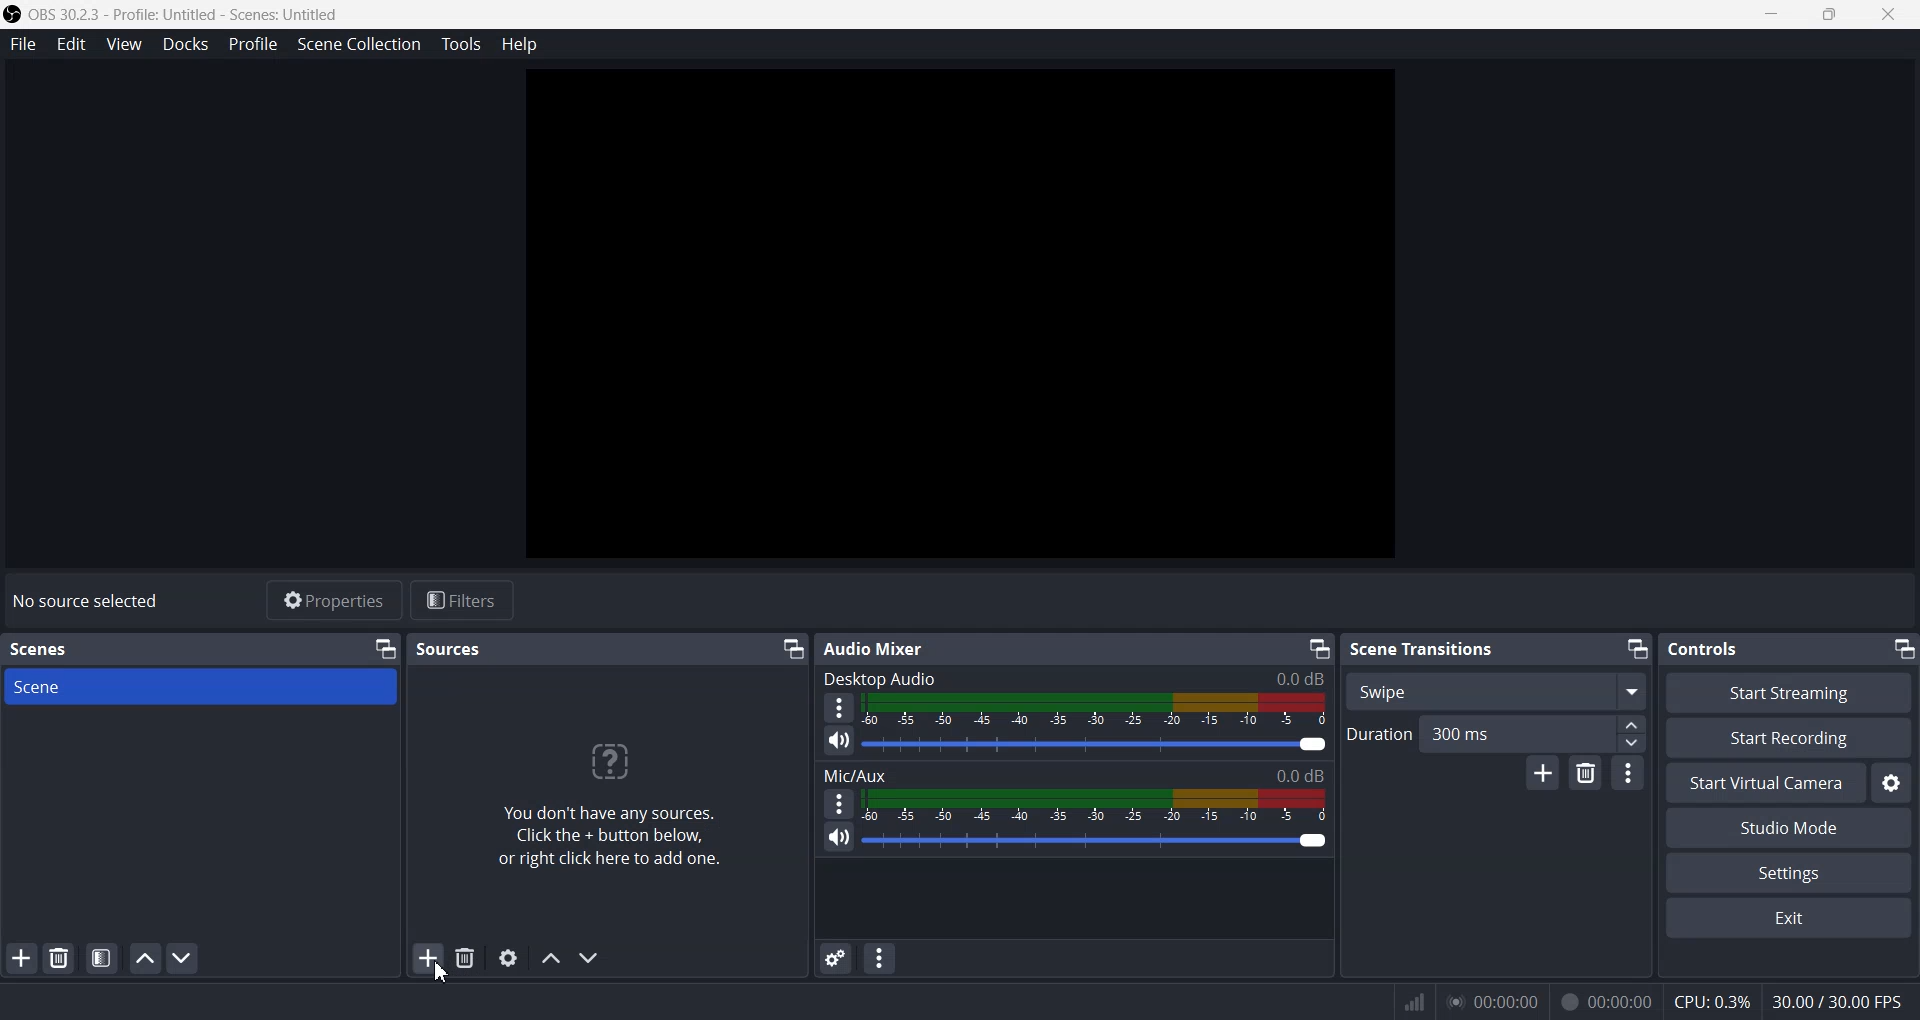 The height and width of the screenshot is (1020, 1920). I want to click on Cursor, so click(442, 973).